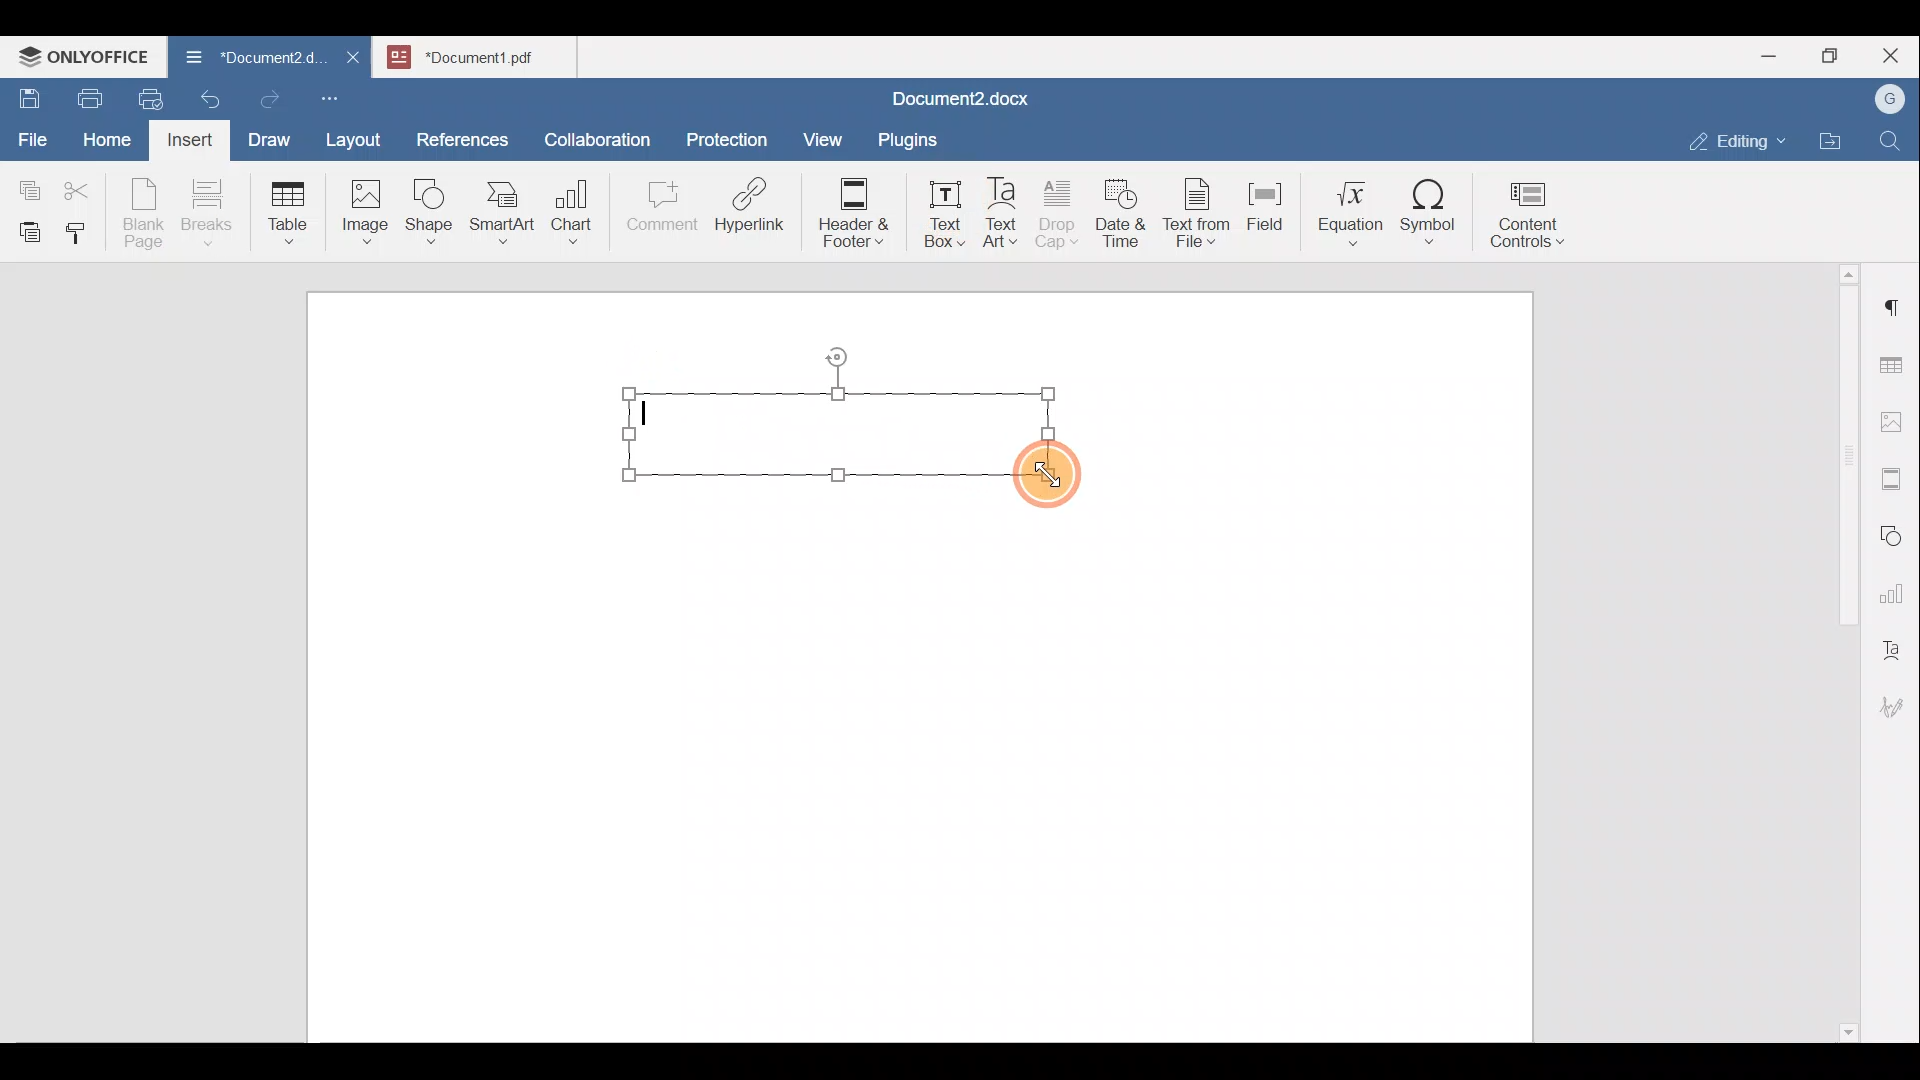 The image size is (1920, 1080). What do you see at coordinates (1897, 700) in the screenshot?
I see `Signature settings` at bounding box center [1897, 700].